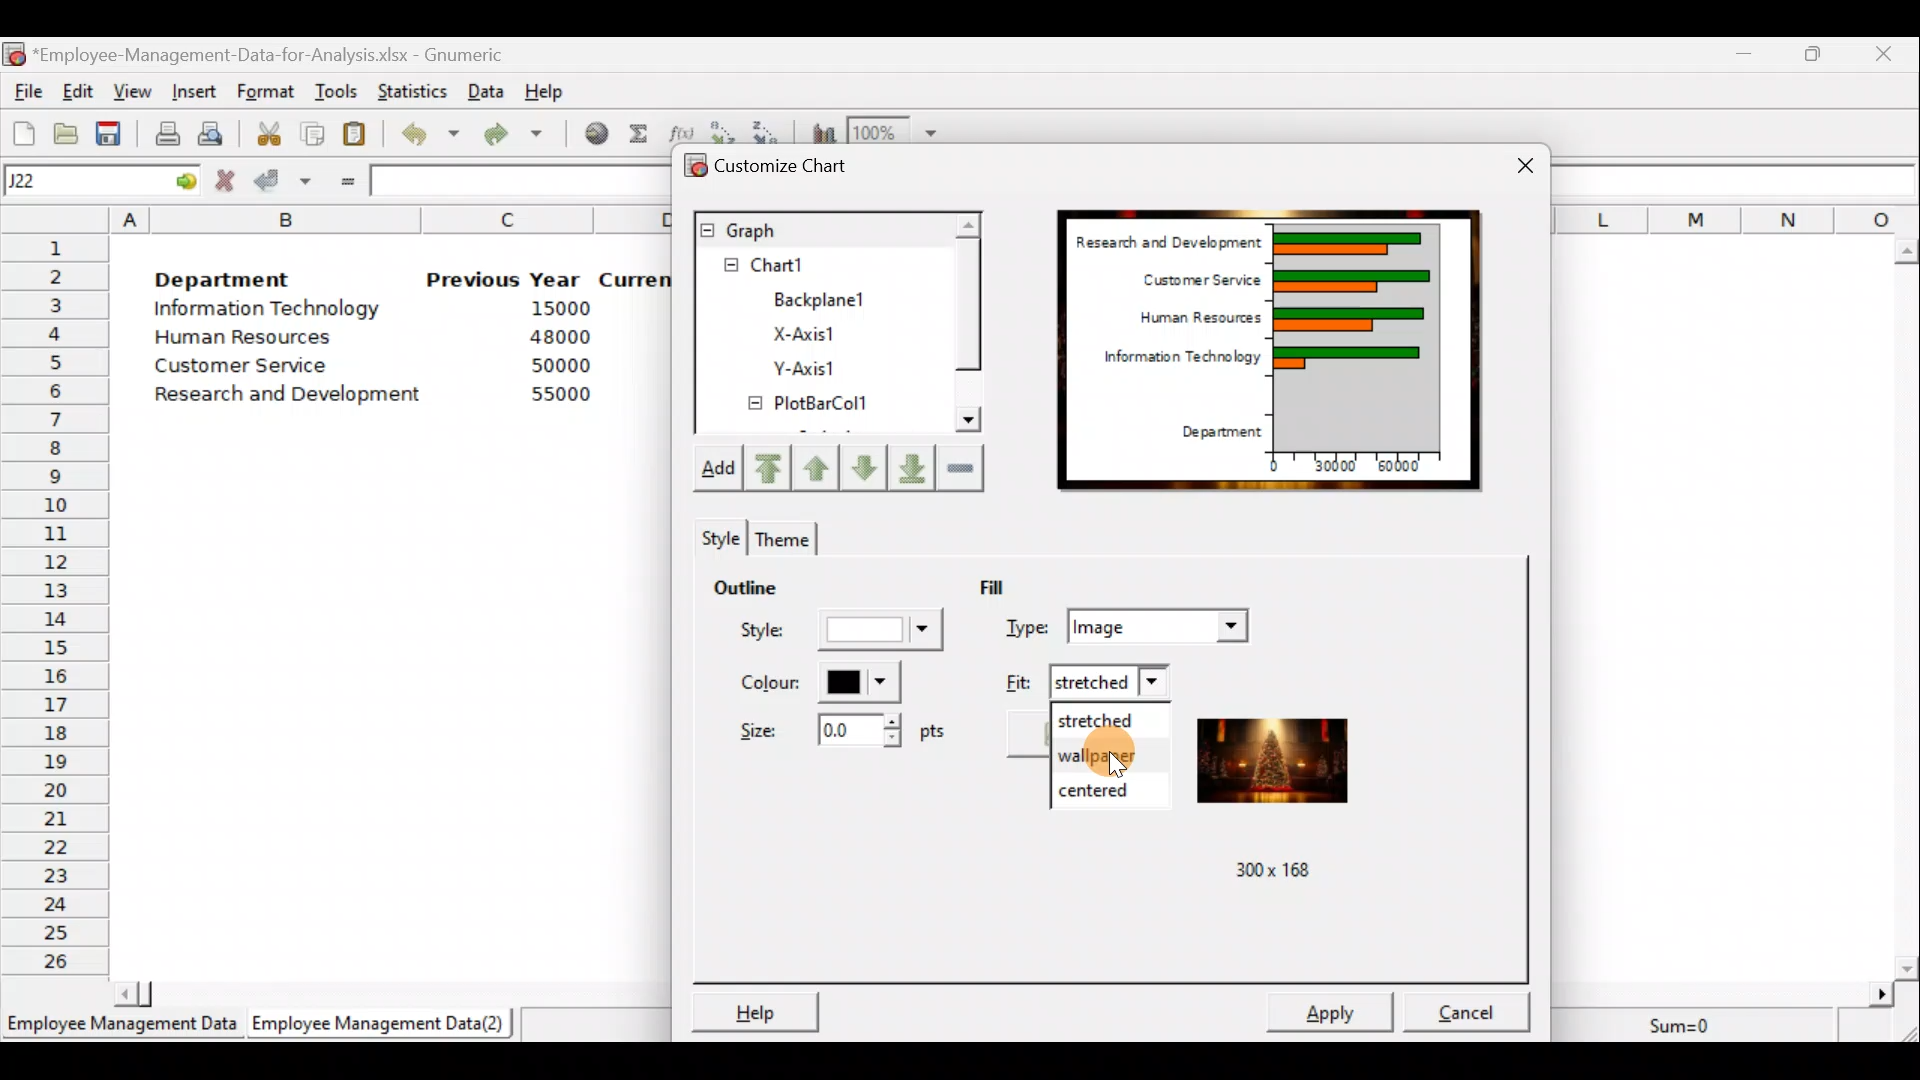  I want to click on PlotBarCol1, so click(809, 406).